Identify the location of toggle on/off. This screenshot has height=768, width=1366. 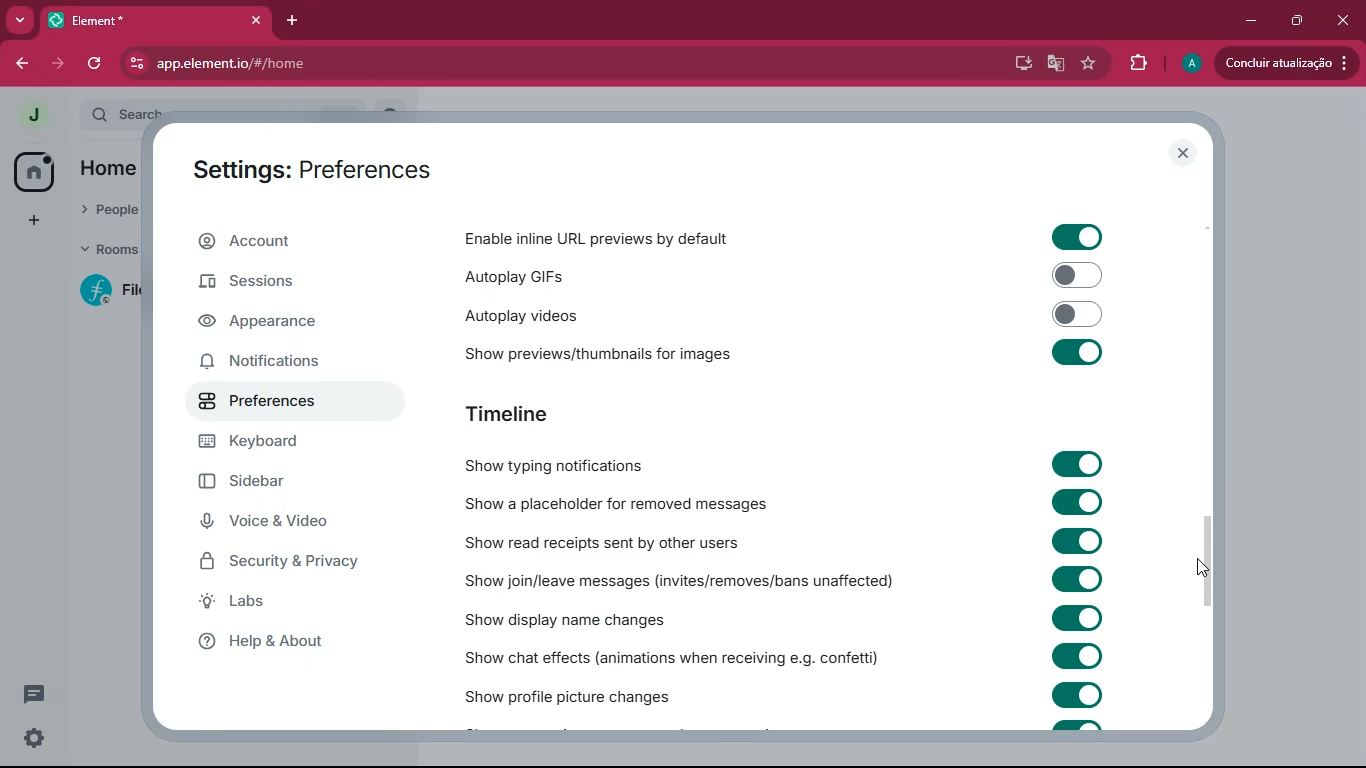
(1078, 464).